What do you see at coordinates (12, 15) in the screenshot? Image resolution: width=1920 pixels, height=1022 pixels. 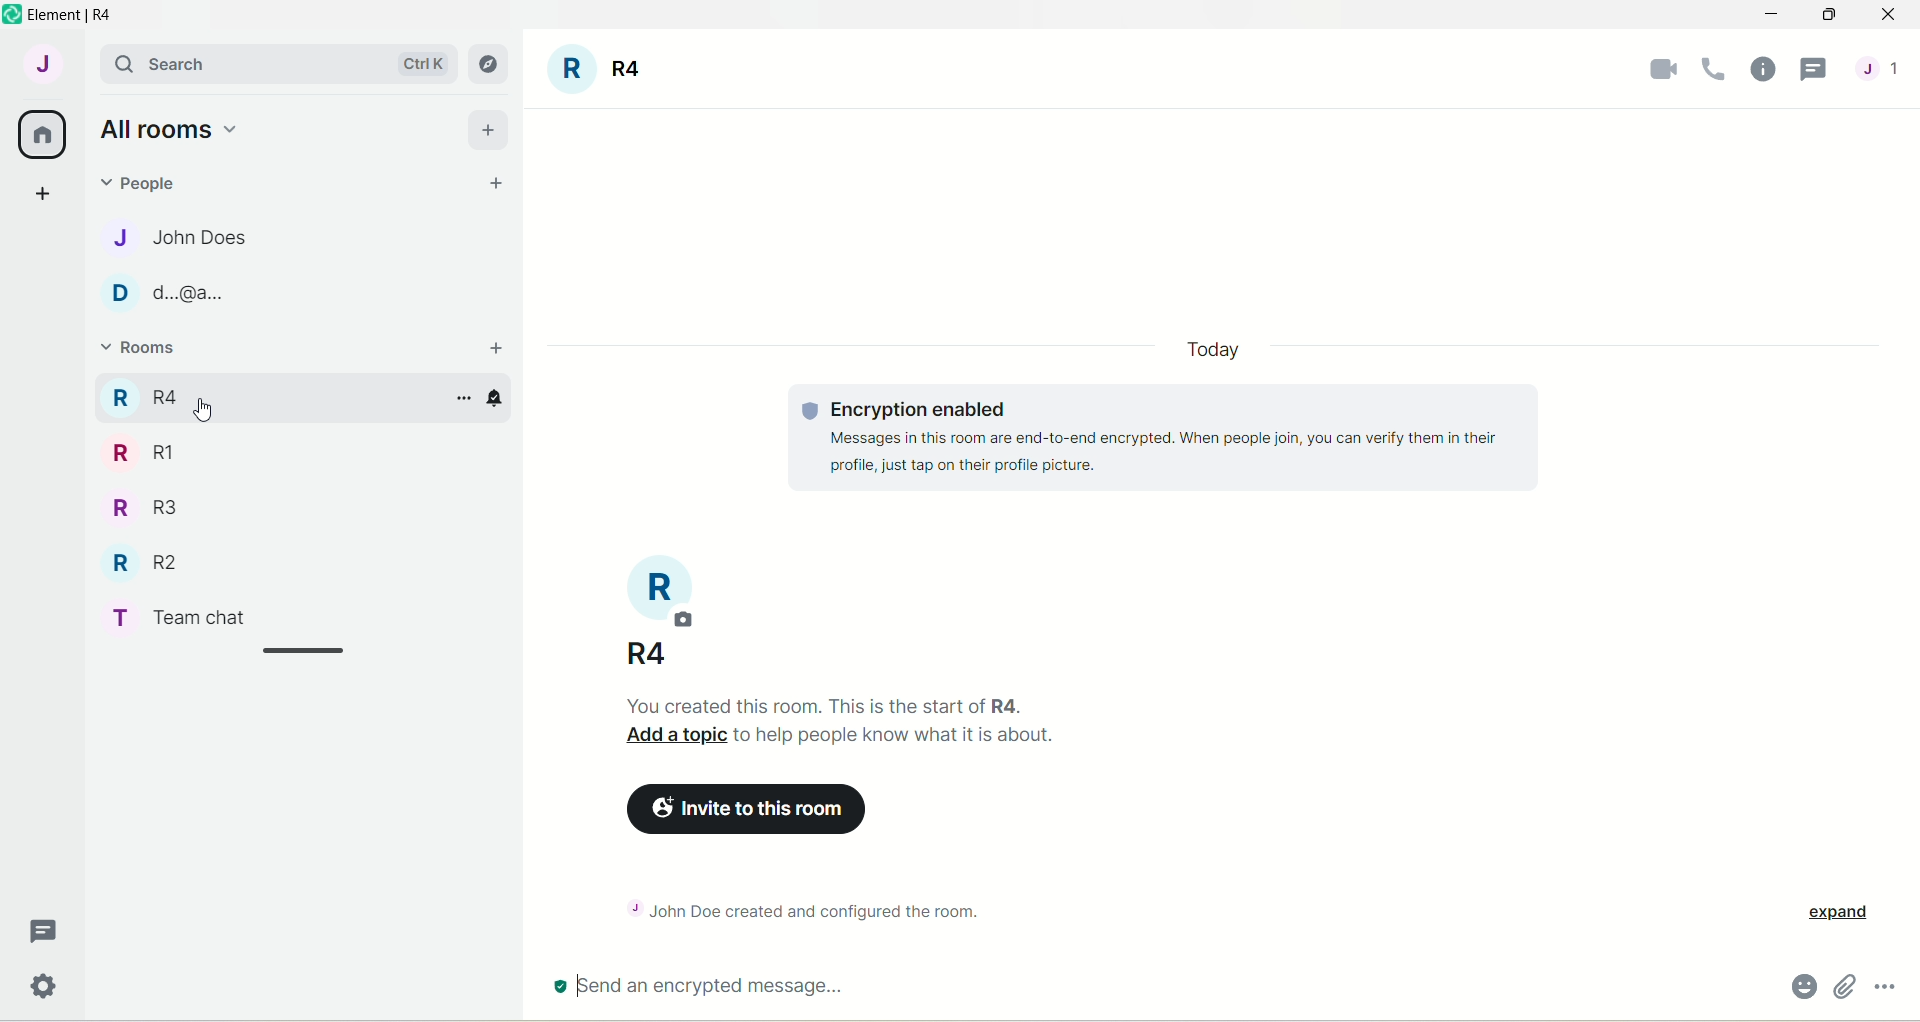 I see `logo` at bounding box center [12, 15].